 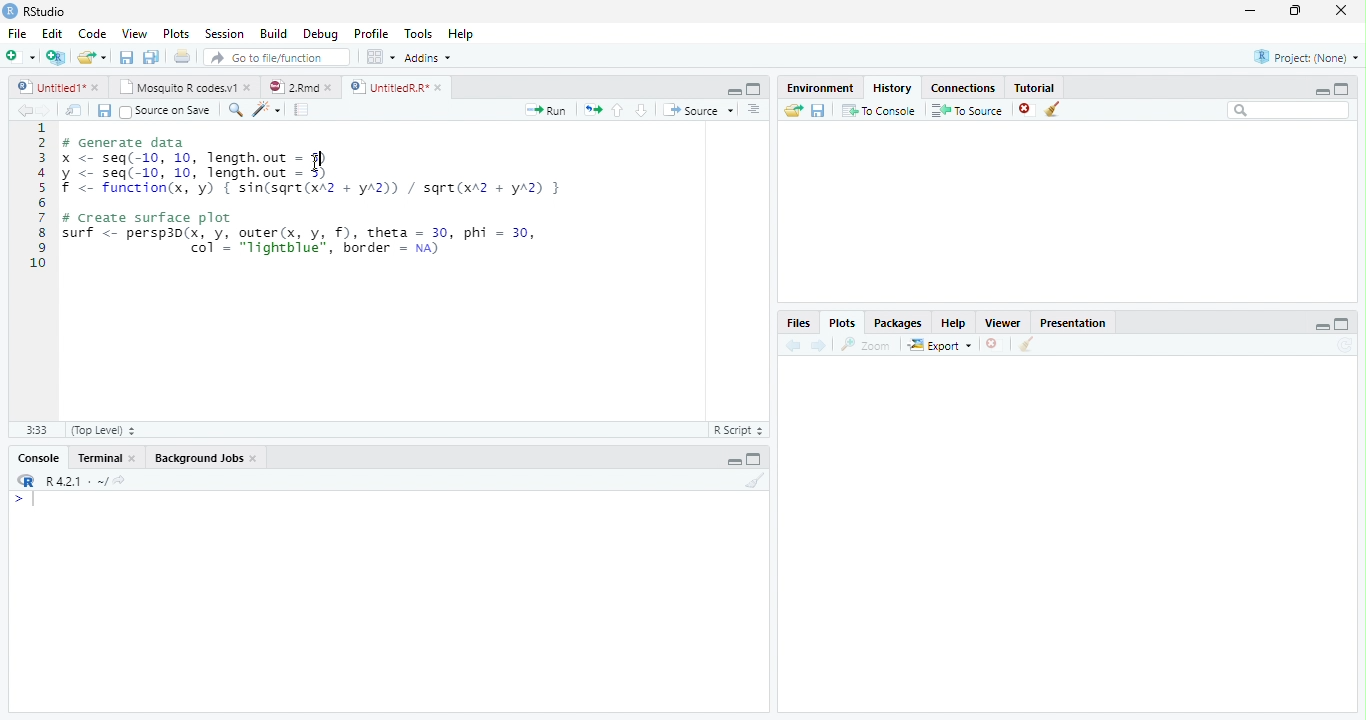 What do you see at coordinates (45, 111) in the screenshot?
I see `Go forward to next source location` at bounding box center [45, 111].